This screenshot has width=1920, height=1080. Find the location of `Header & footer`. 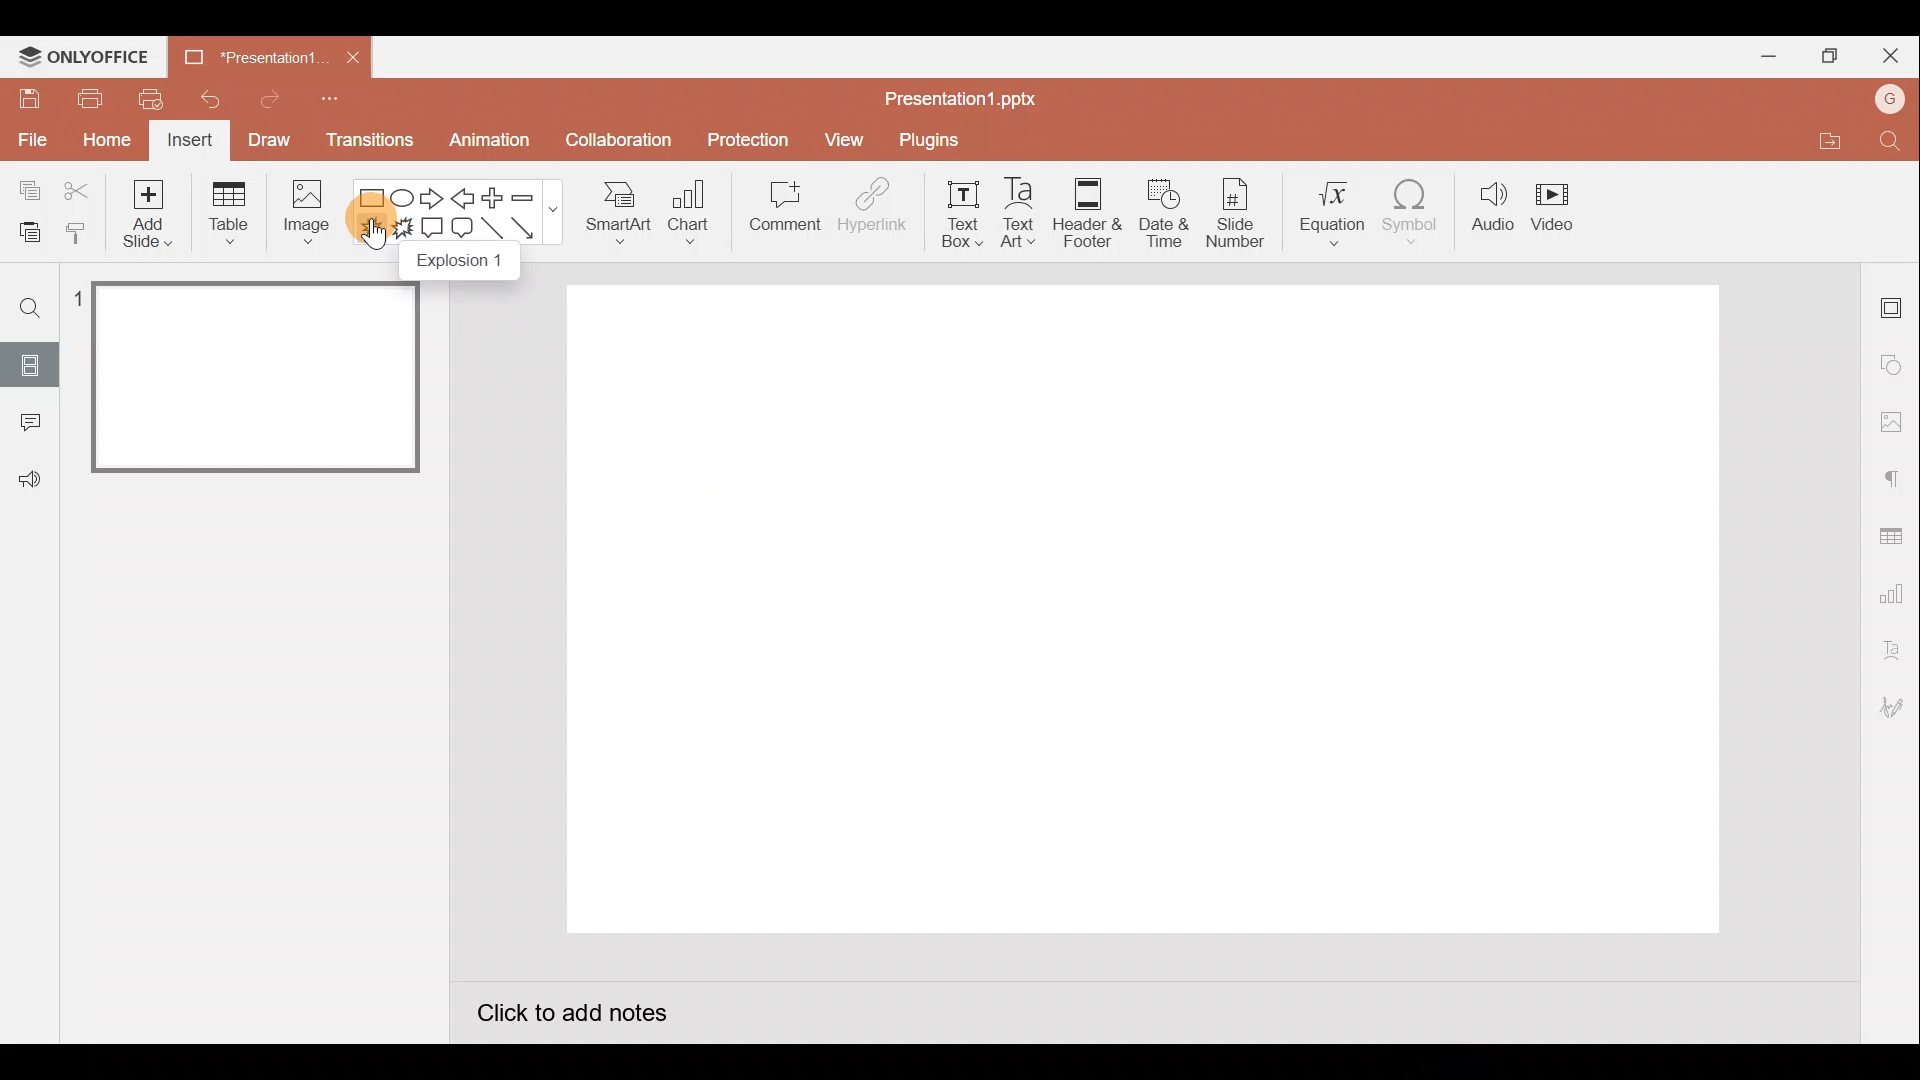

Header & footer is located at coordinates (1086, 213).